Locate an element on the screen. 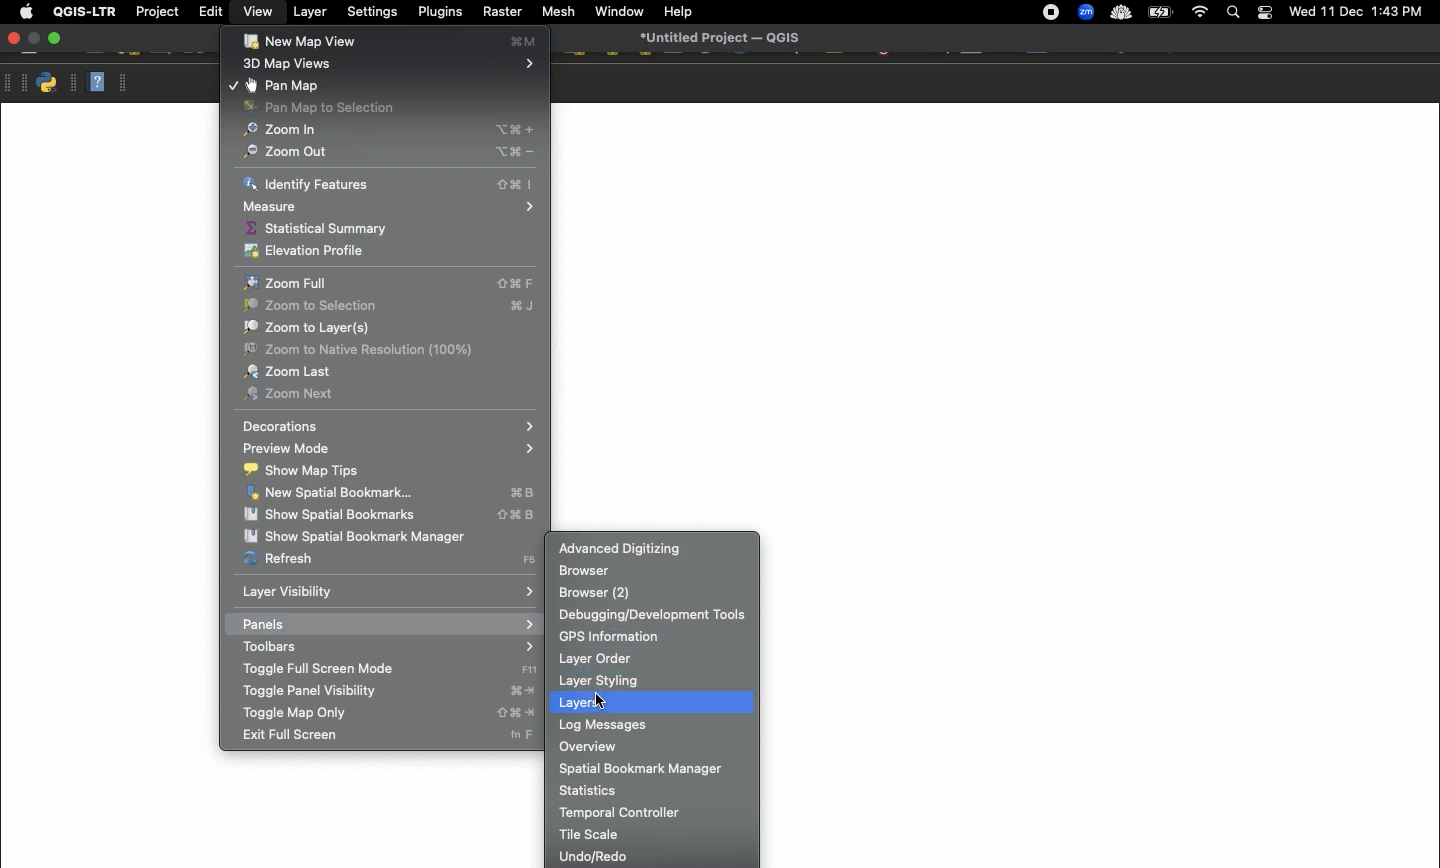  Undo redo is located at coordinates (652, 856).